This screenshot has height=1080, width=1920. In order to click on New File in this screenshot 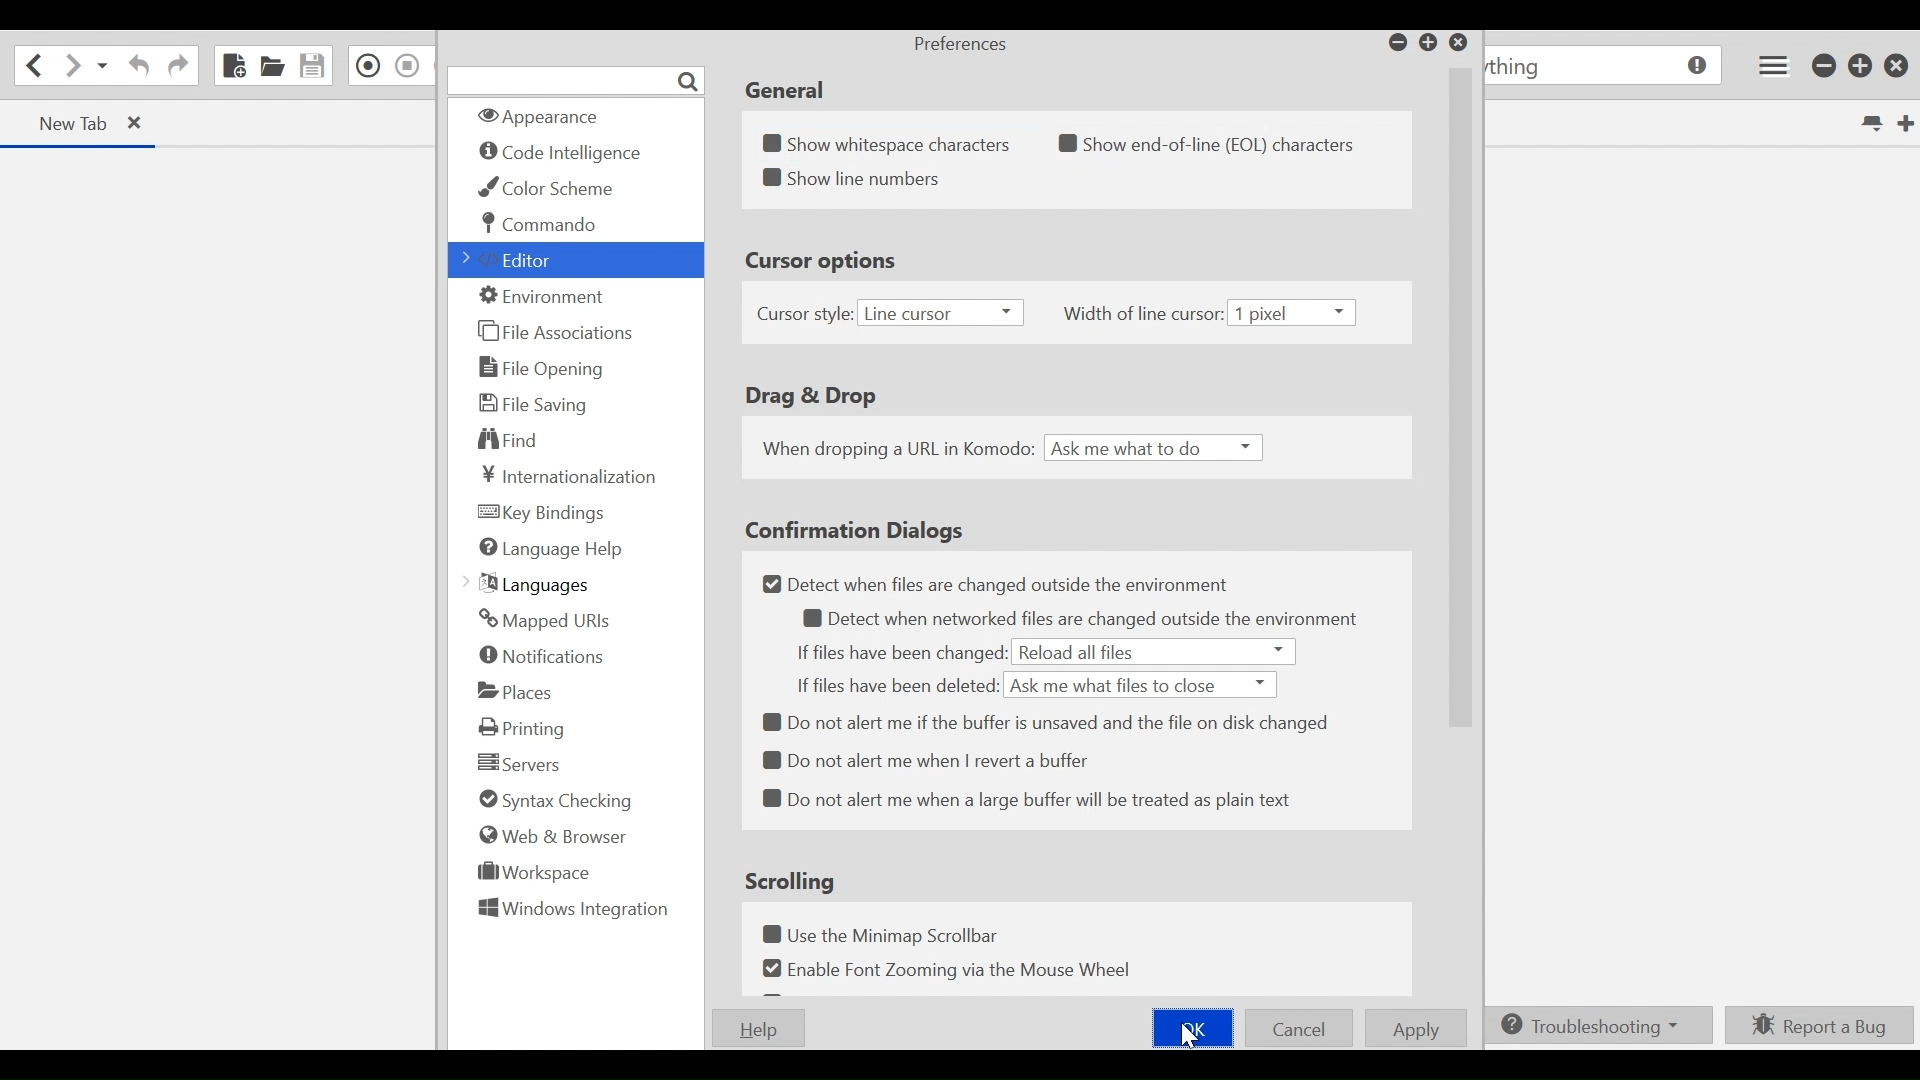, I will do `click(233, 64)`.